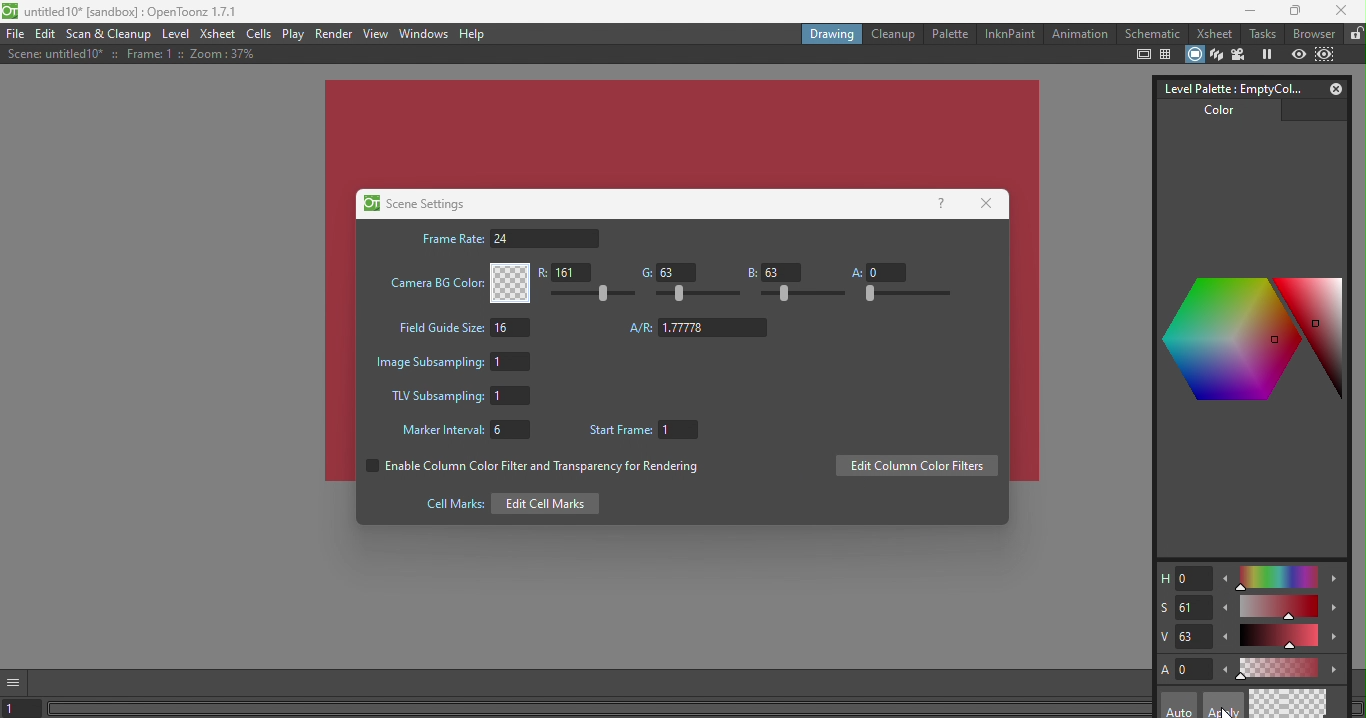  I want to click on Field guide size, so click(461, 330).